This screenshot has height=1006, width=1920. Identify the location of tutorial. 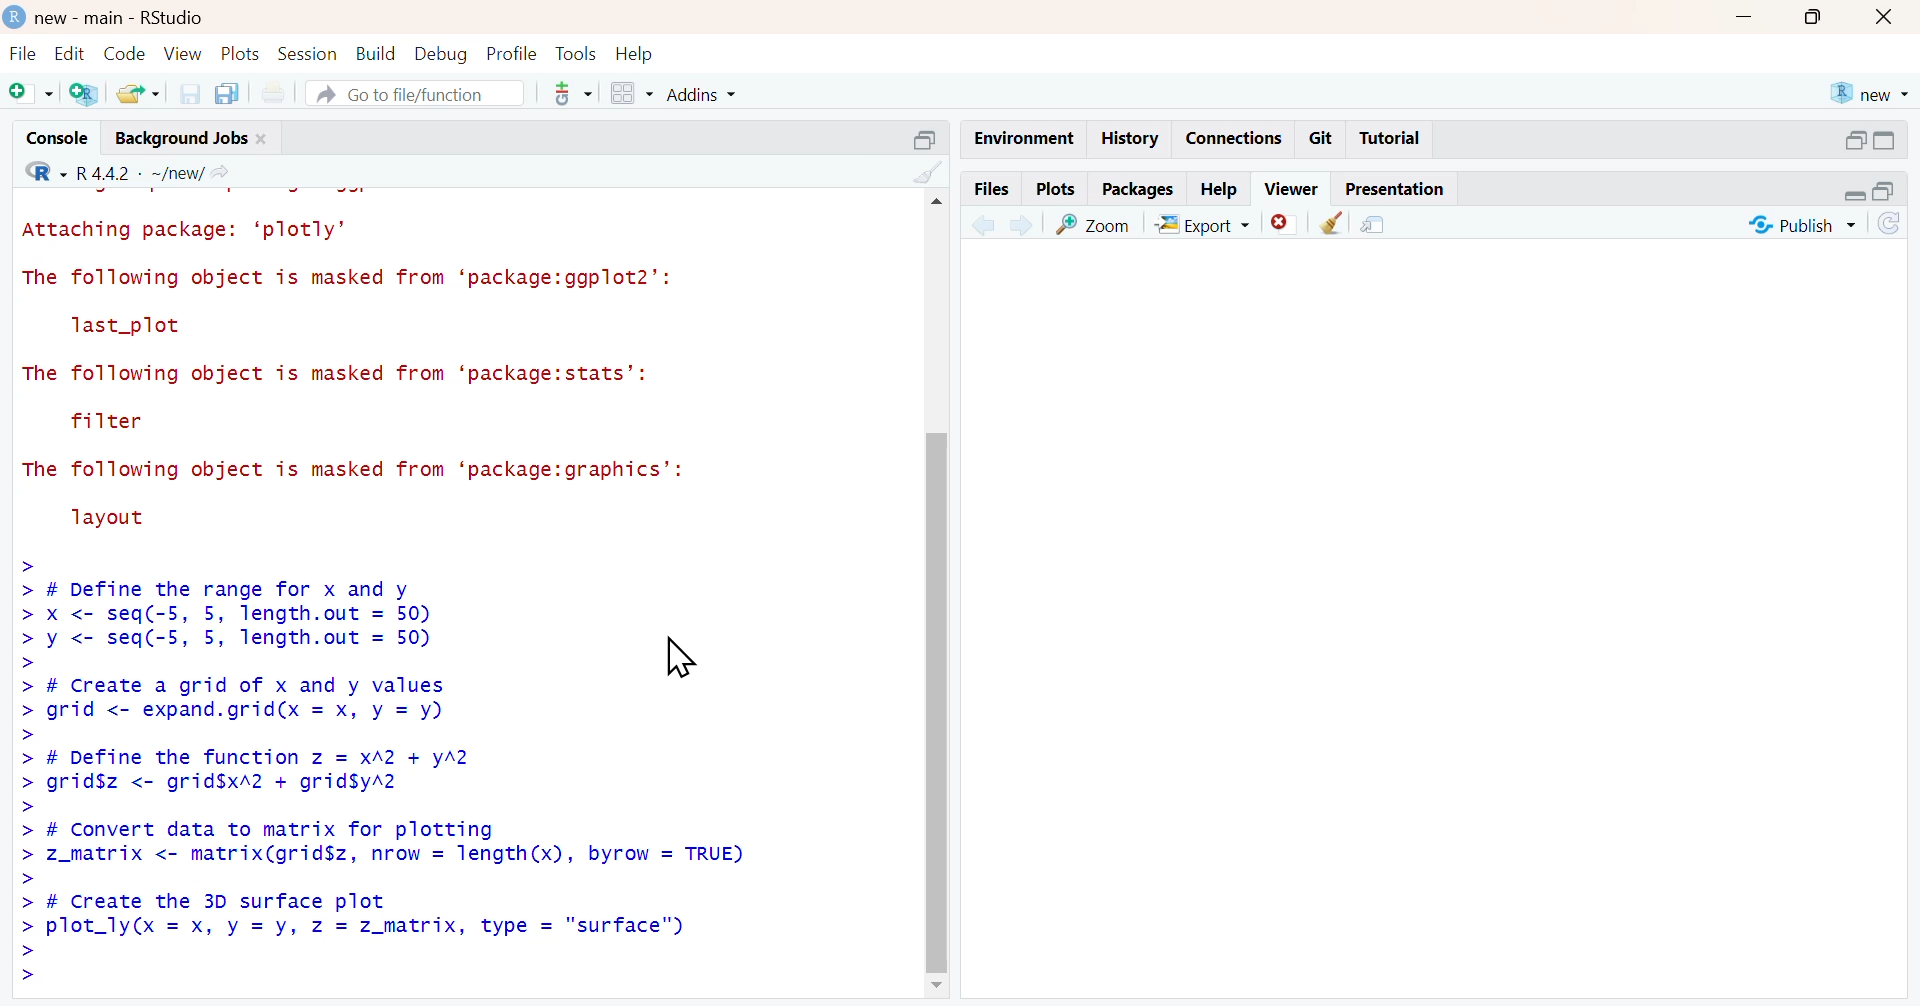
(1390, 141).